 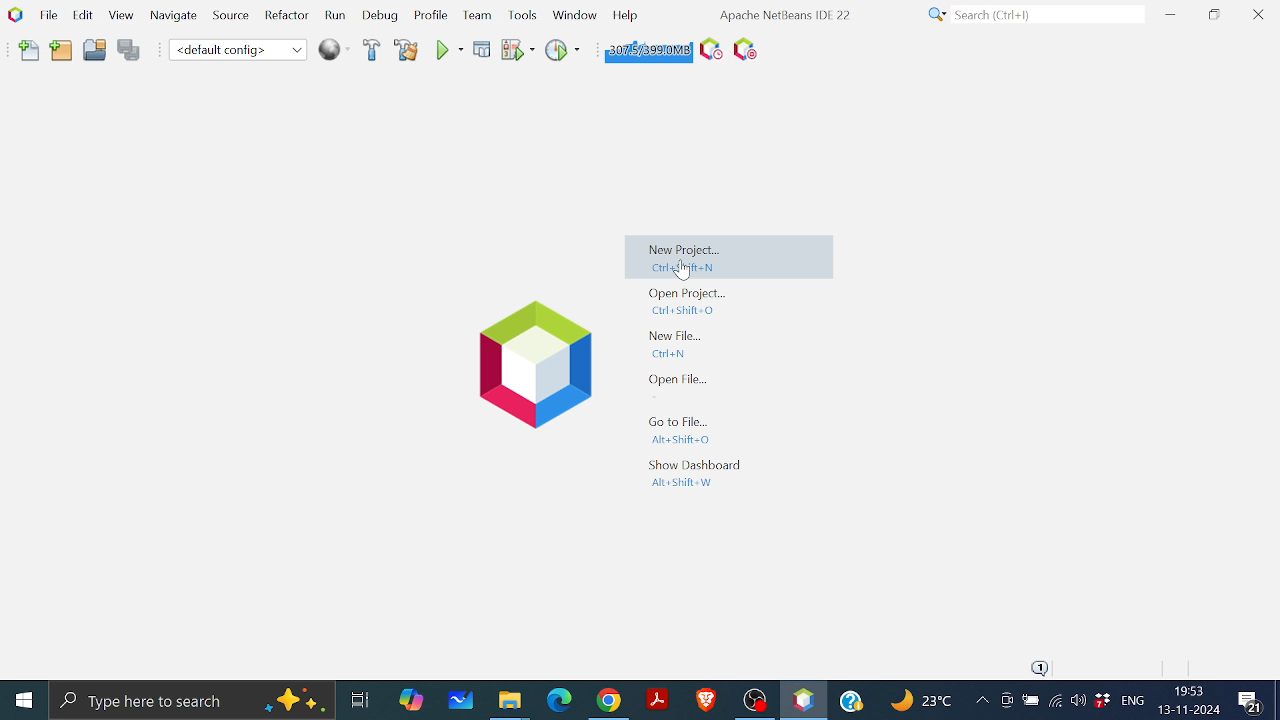 What do you see at coordinates (129, 51) in the screenshot?
I see `Save all` at bounding box center [129, 51].